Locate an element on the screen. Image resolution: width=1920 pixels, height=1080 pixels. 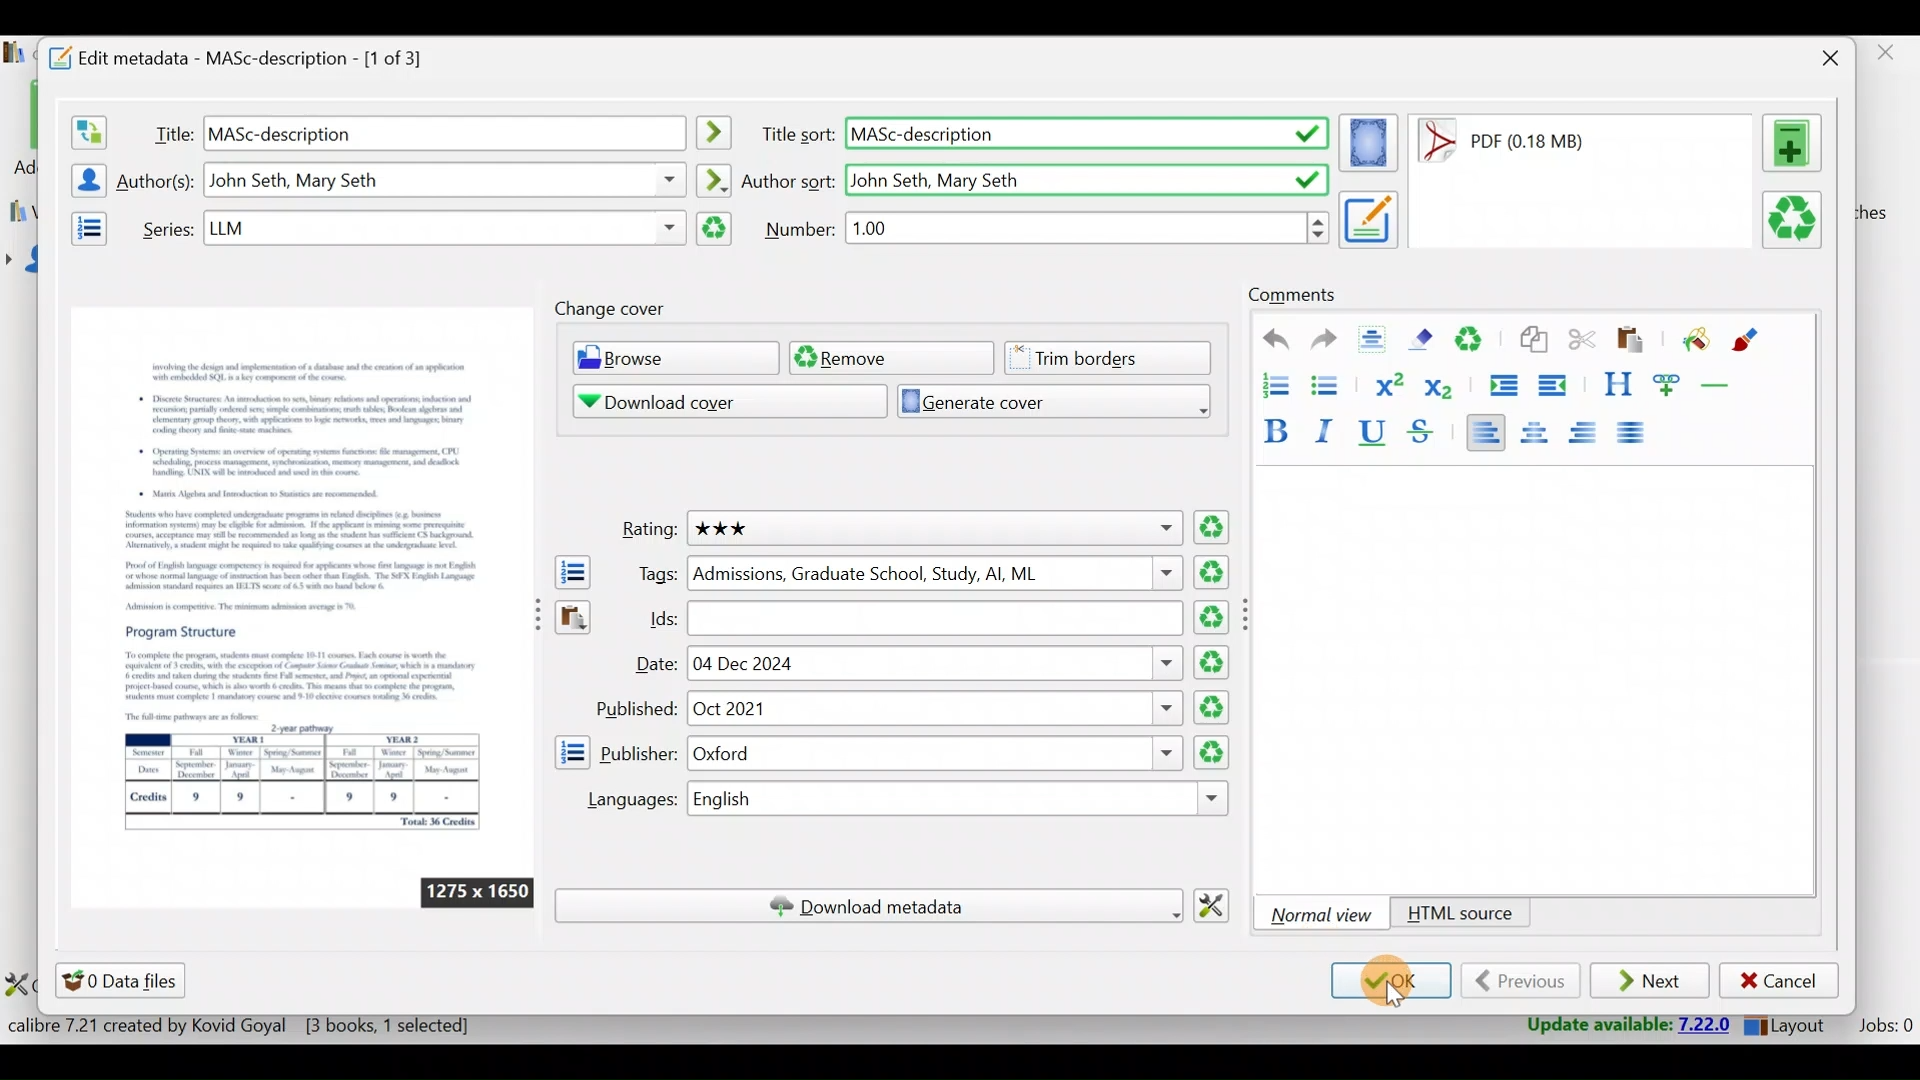
Insert separator is located at coordinates (1722, 385).